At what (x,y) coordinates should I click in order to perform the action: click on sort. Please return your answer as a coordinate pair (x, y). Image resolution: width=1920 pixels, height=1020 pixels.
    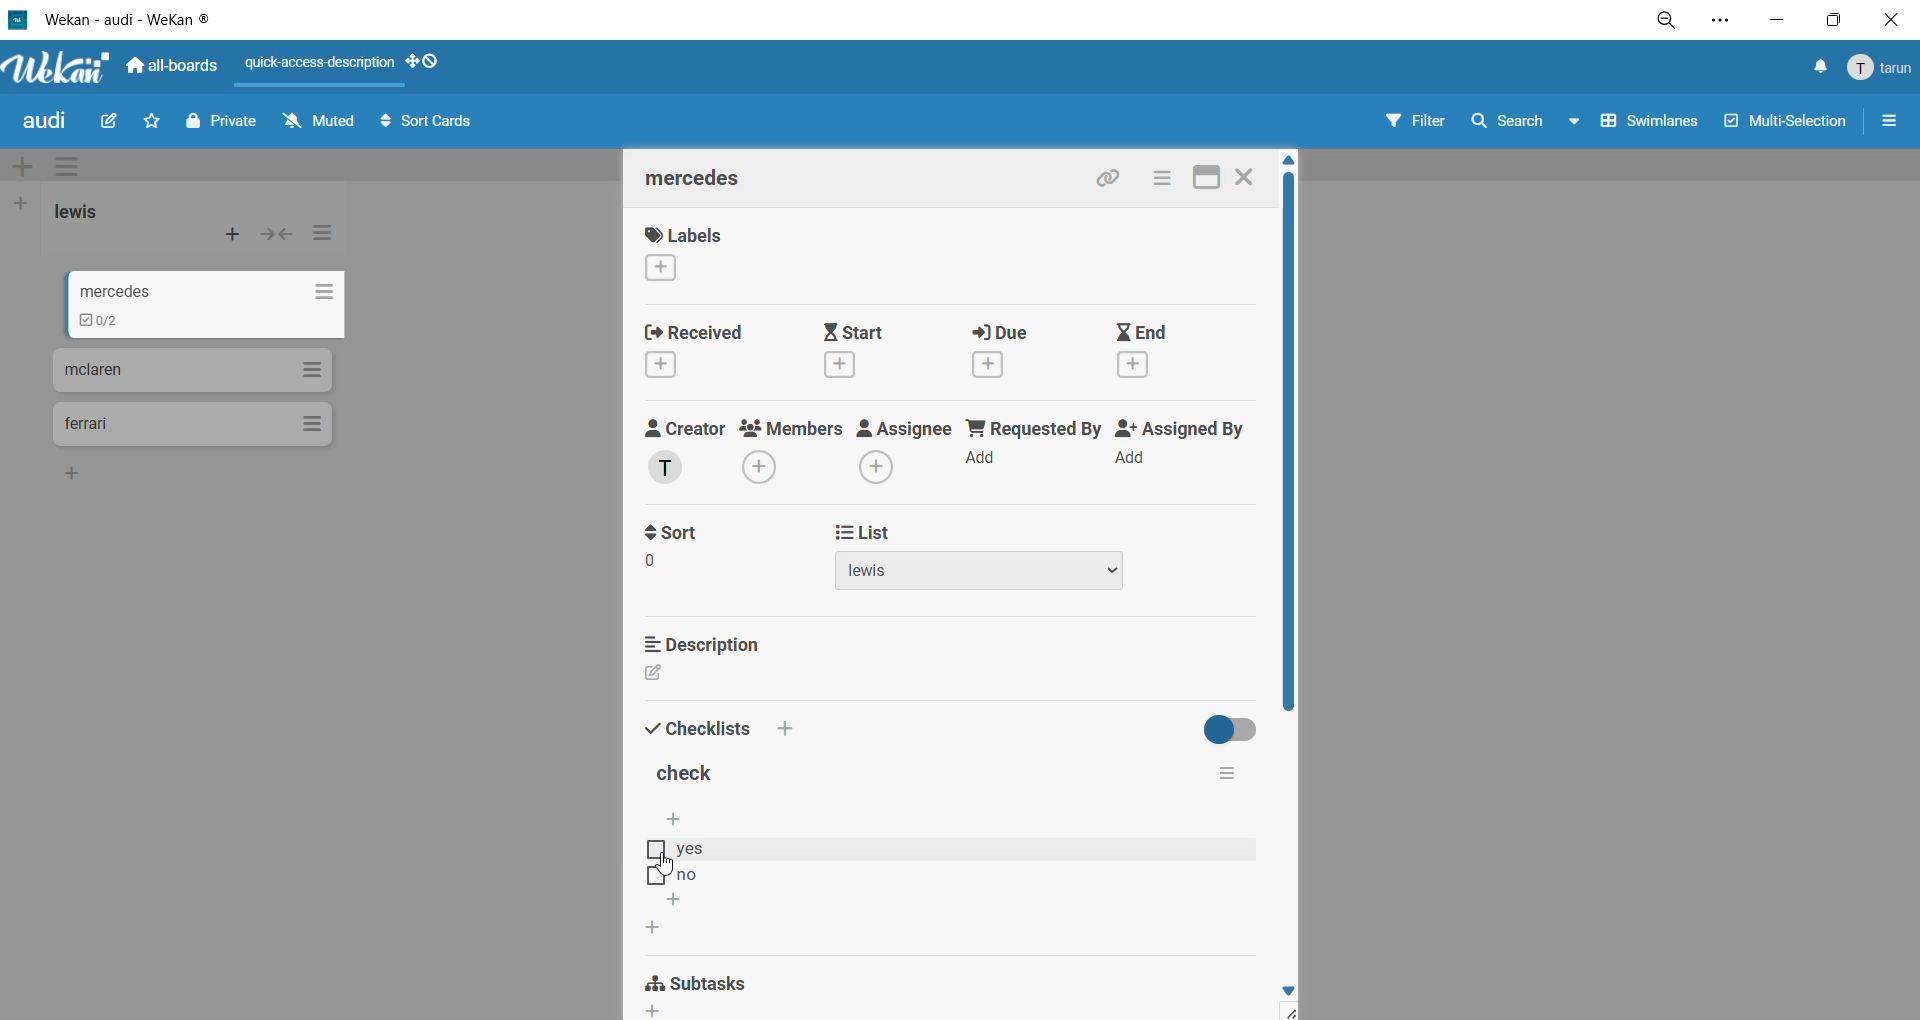
    Looking at the image, I should click on (699, 549).